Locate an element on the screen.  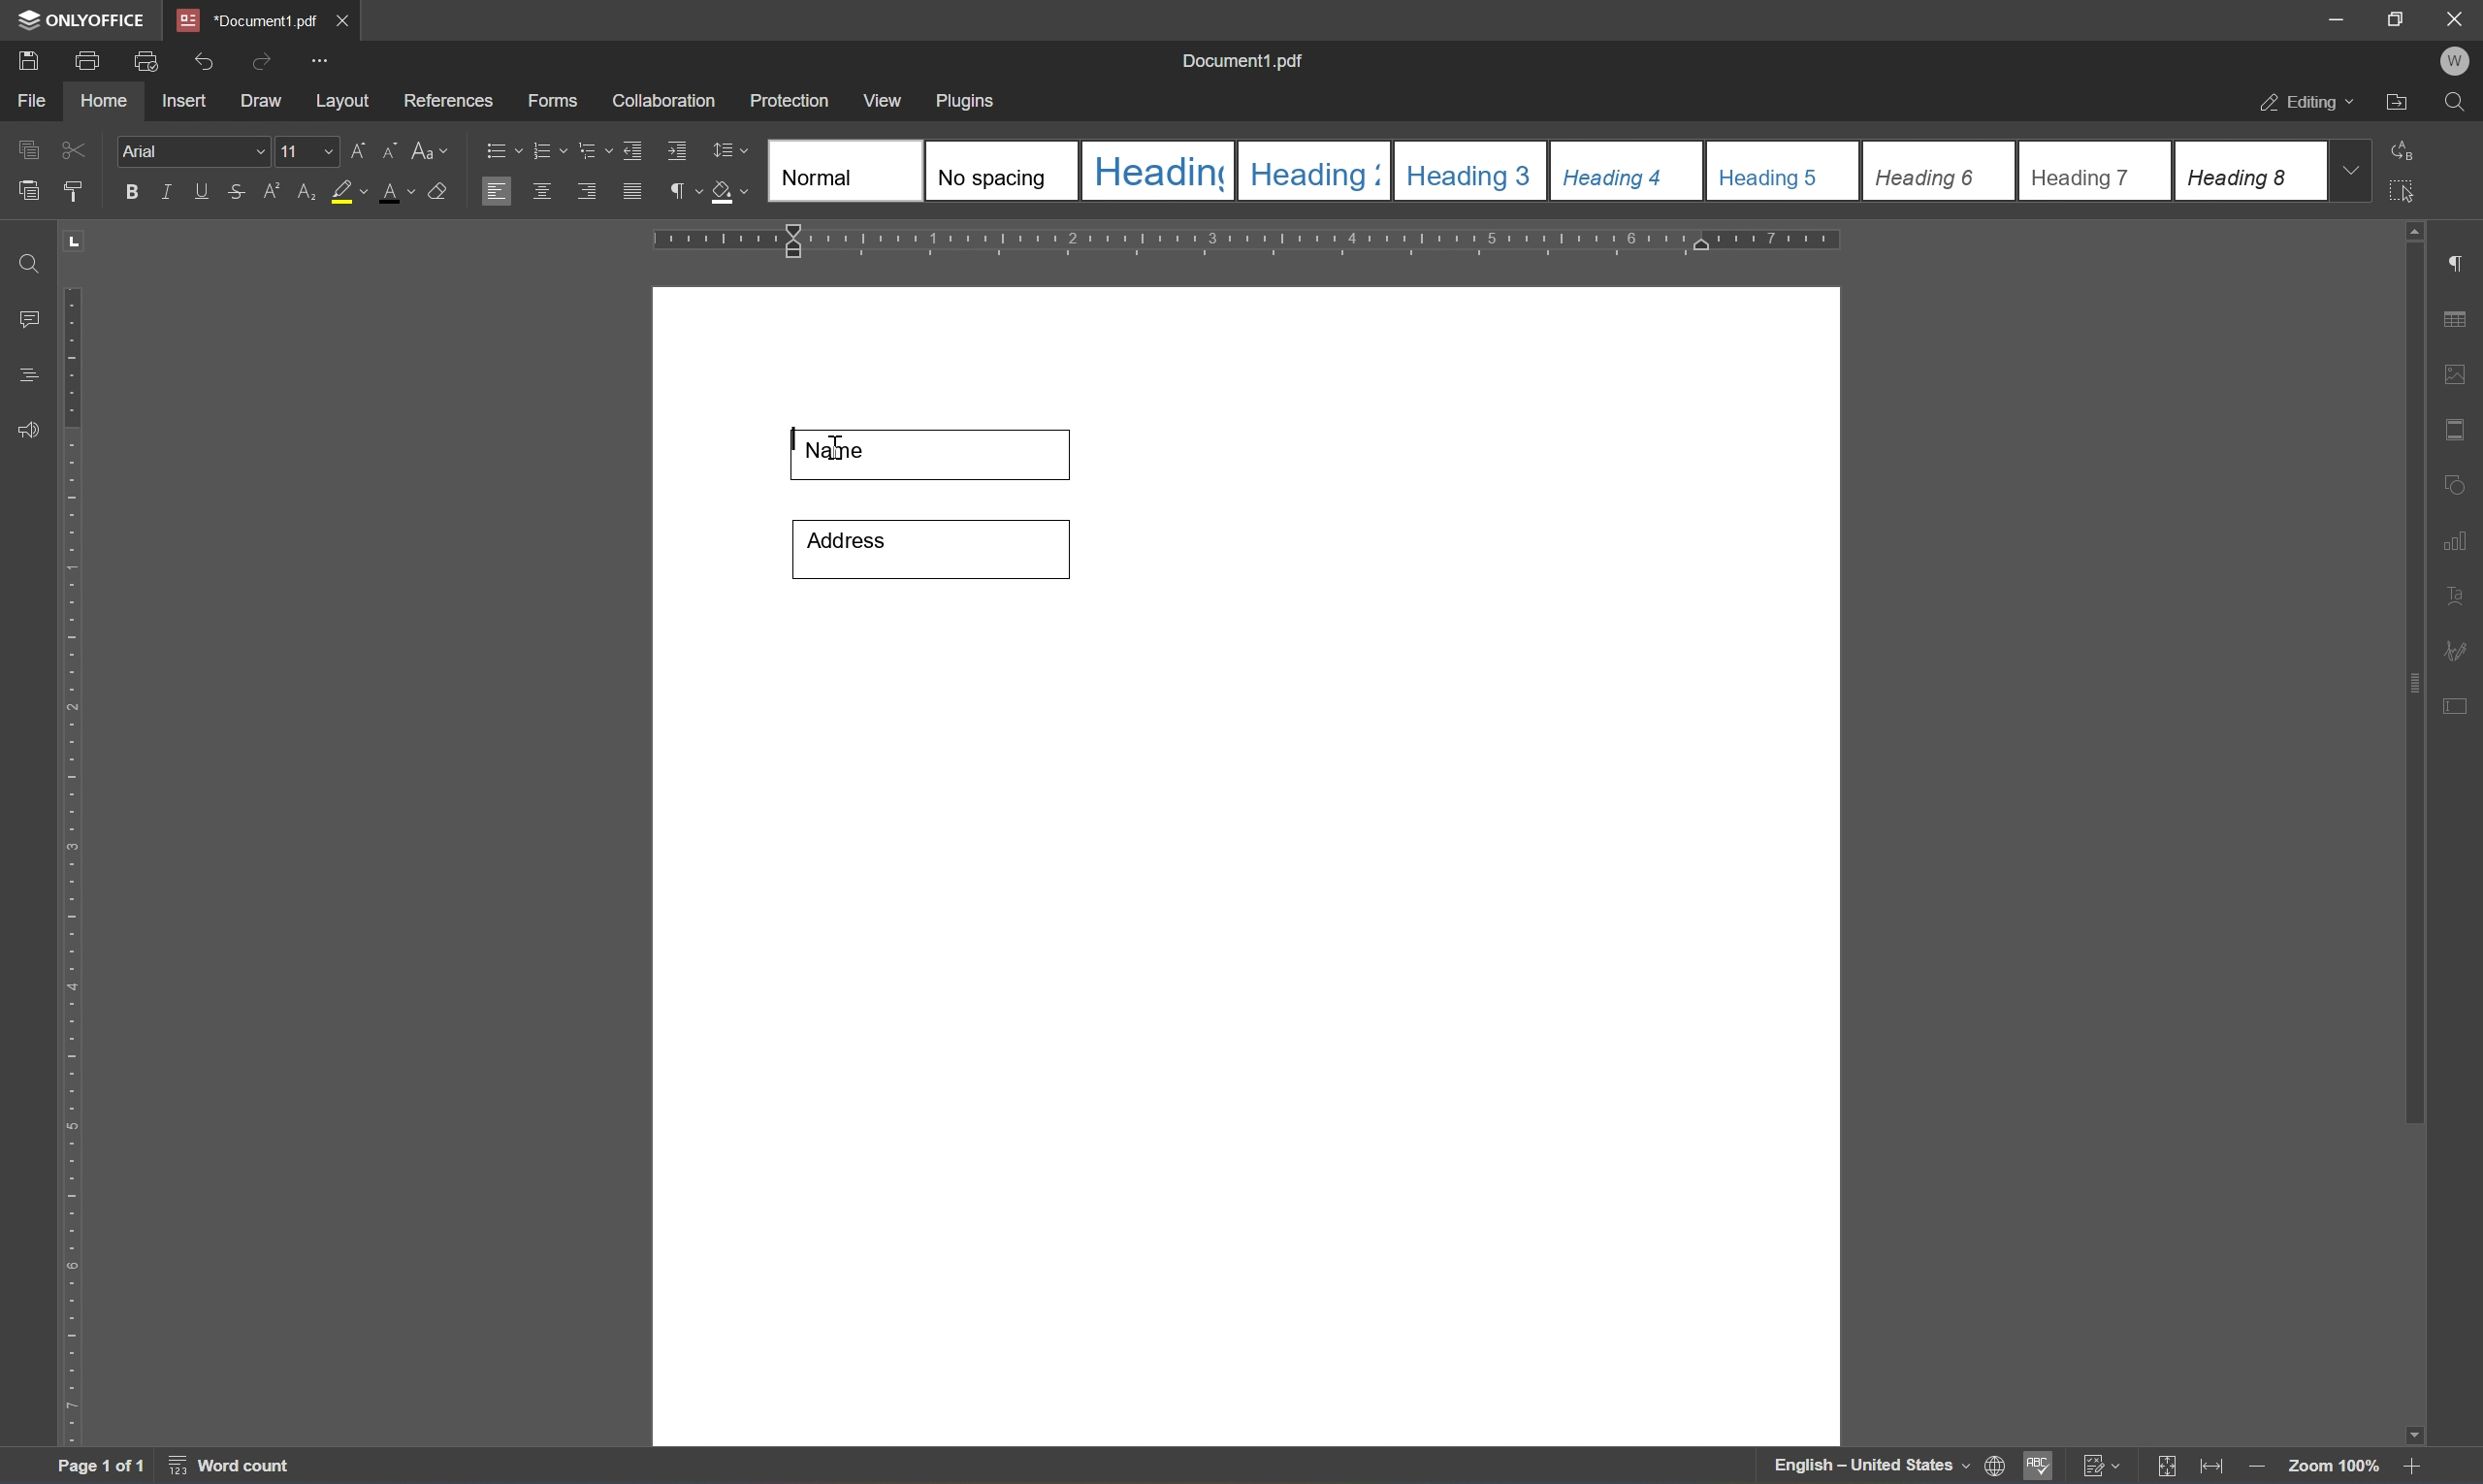
cut is located at coordinates (79, 148).